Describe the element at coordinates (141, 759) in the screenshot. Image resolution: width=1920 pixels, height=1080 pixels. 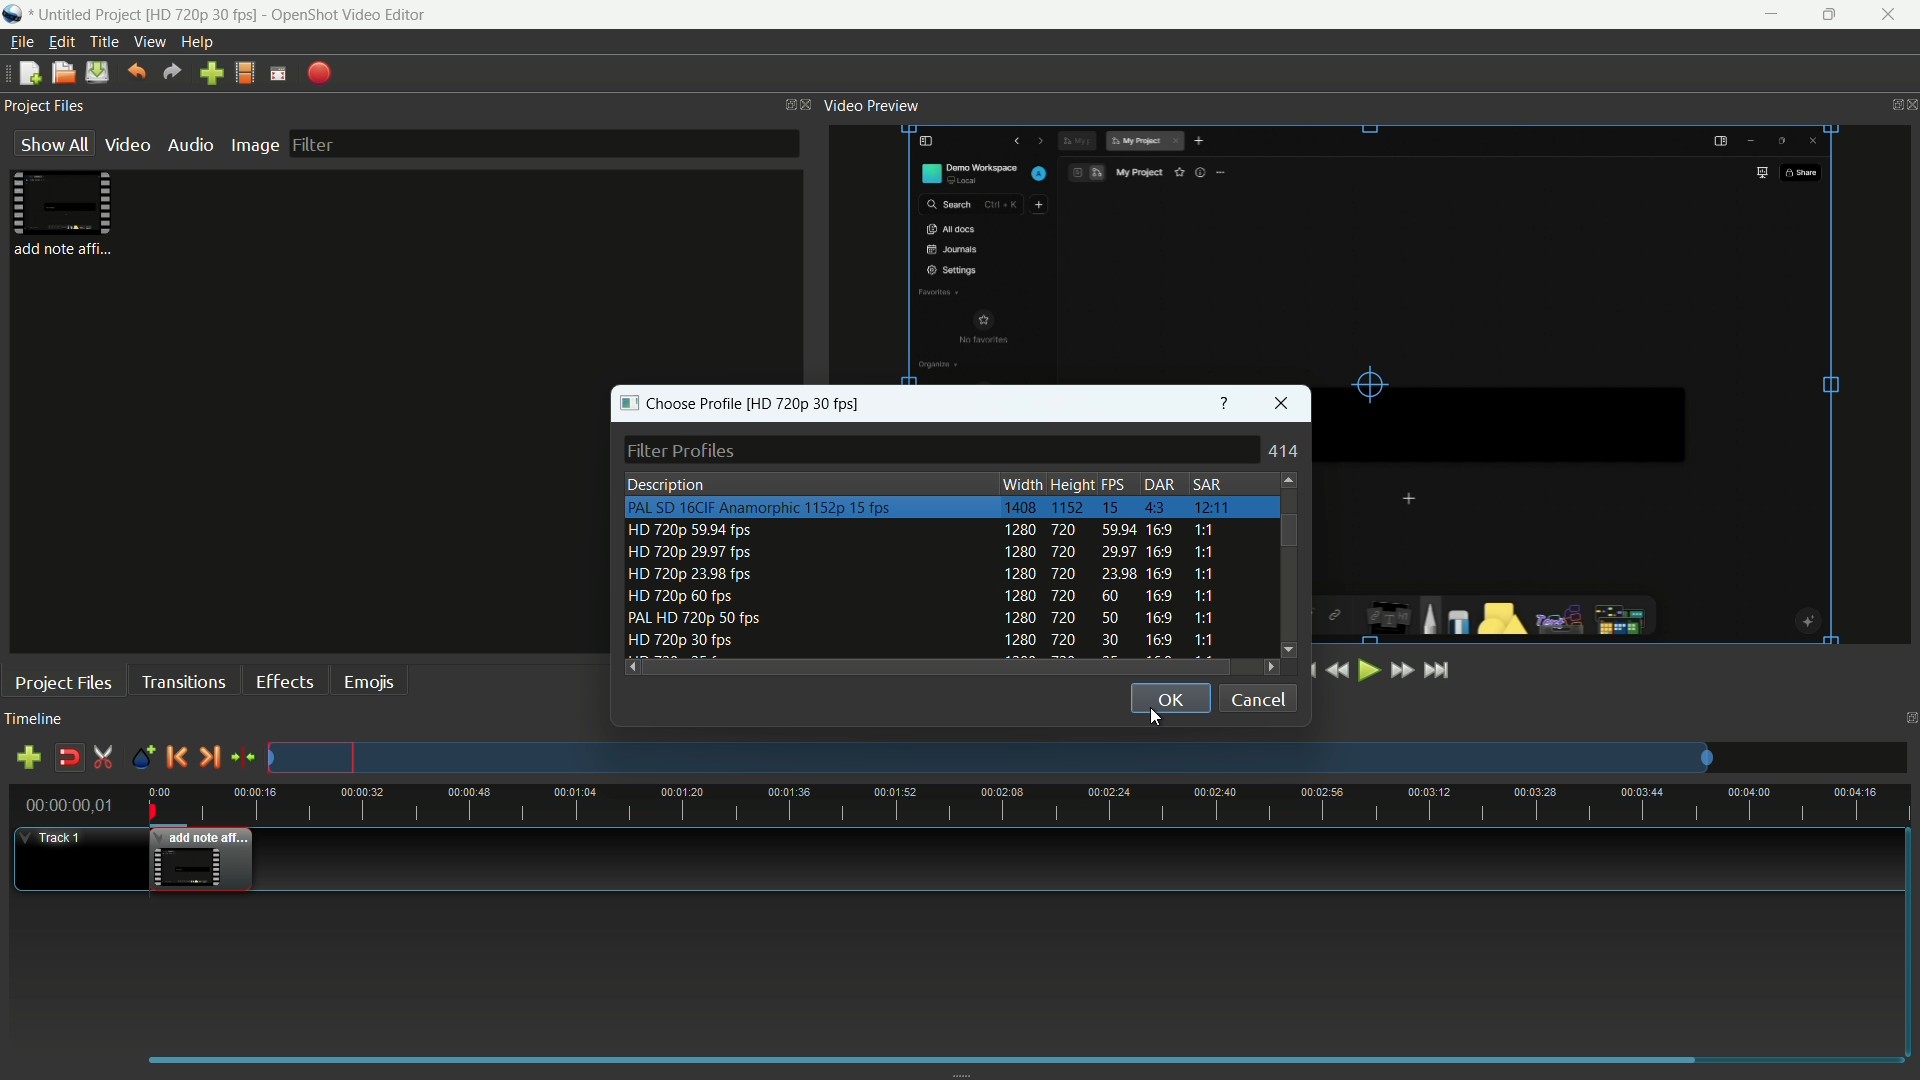
I see `create marker` at that location.